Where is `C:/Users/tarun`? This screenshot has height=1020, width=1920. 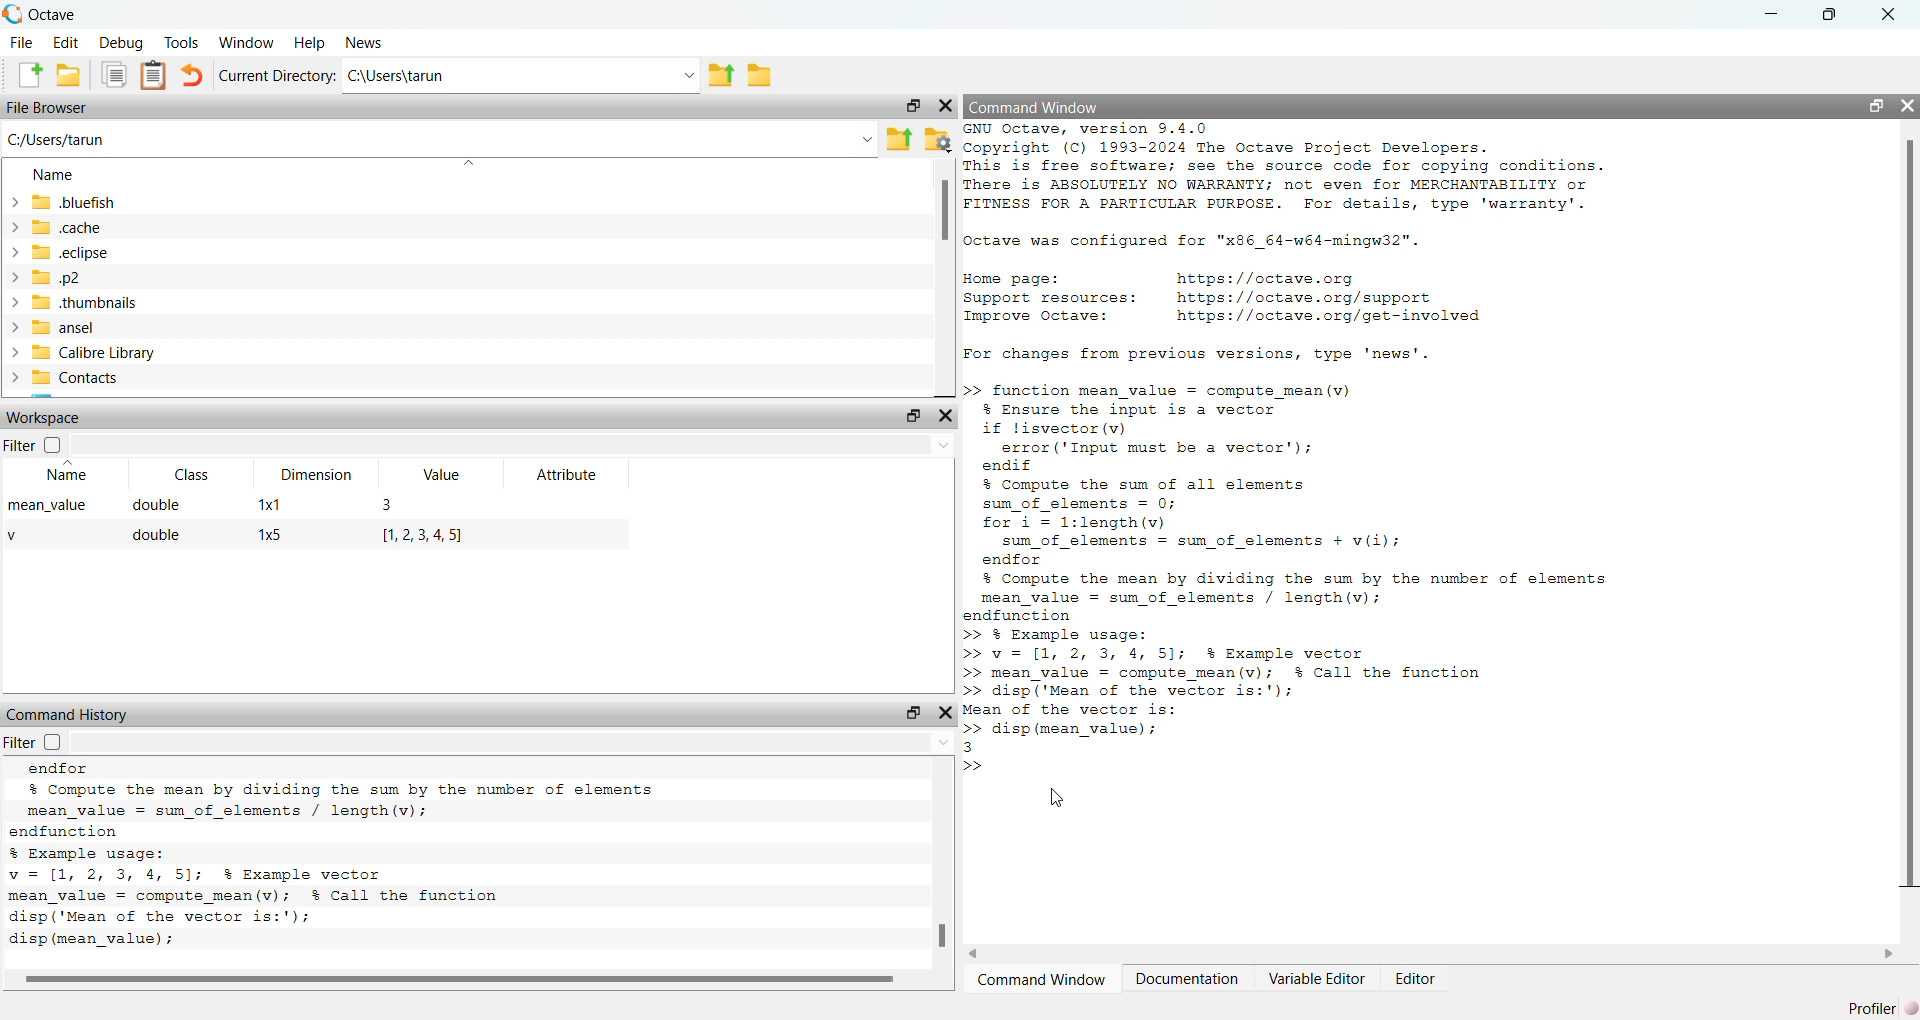
C:/Users/tarun is located at coordinates (58, 140).